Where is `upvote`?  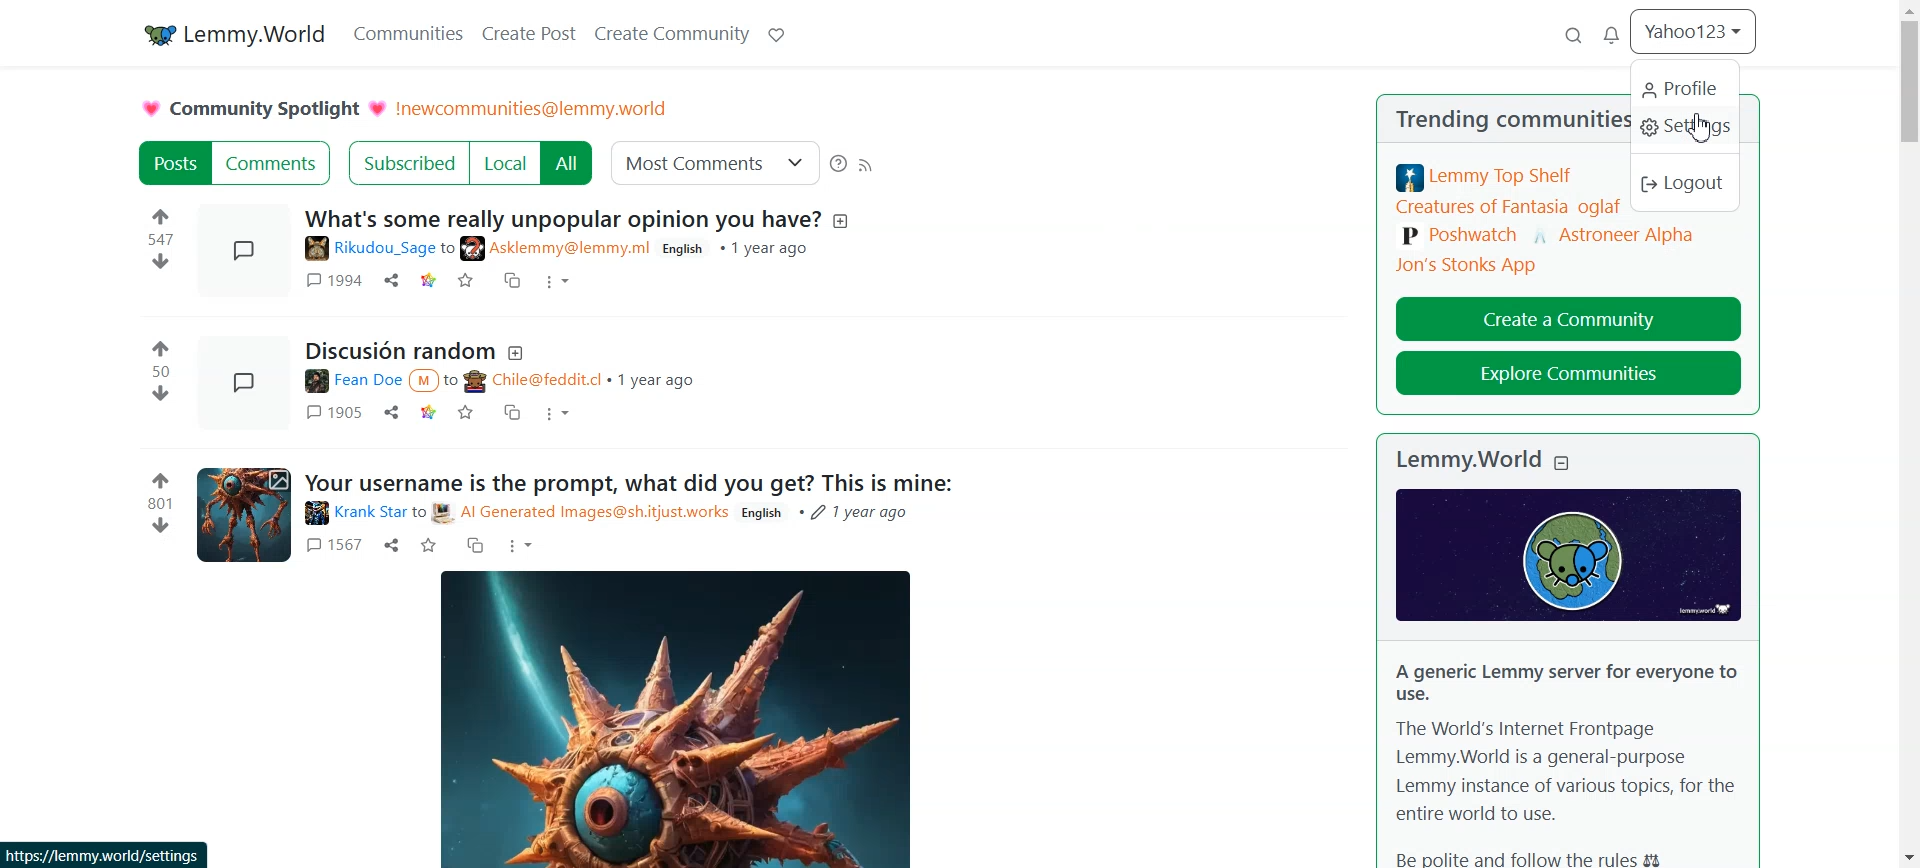 upvote is located at coordinates (158, 481).